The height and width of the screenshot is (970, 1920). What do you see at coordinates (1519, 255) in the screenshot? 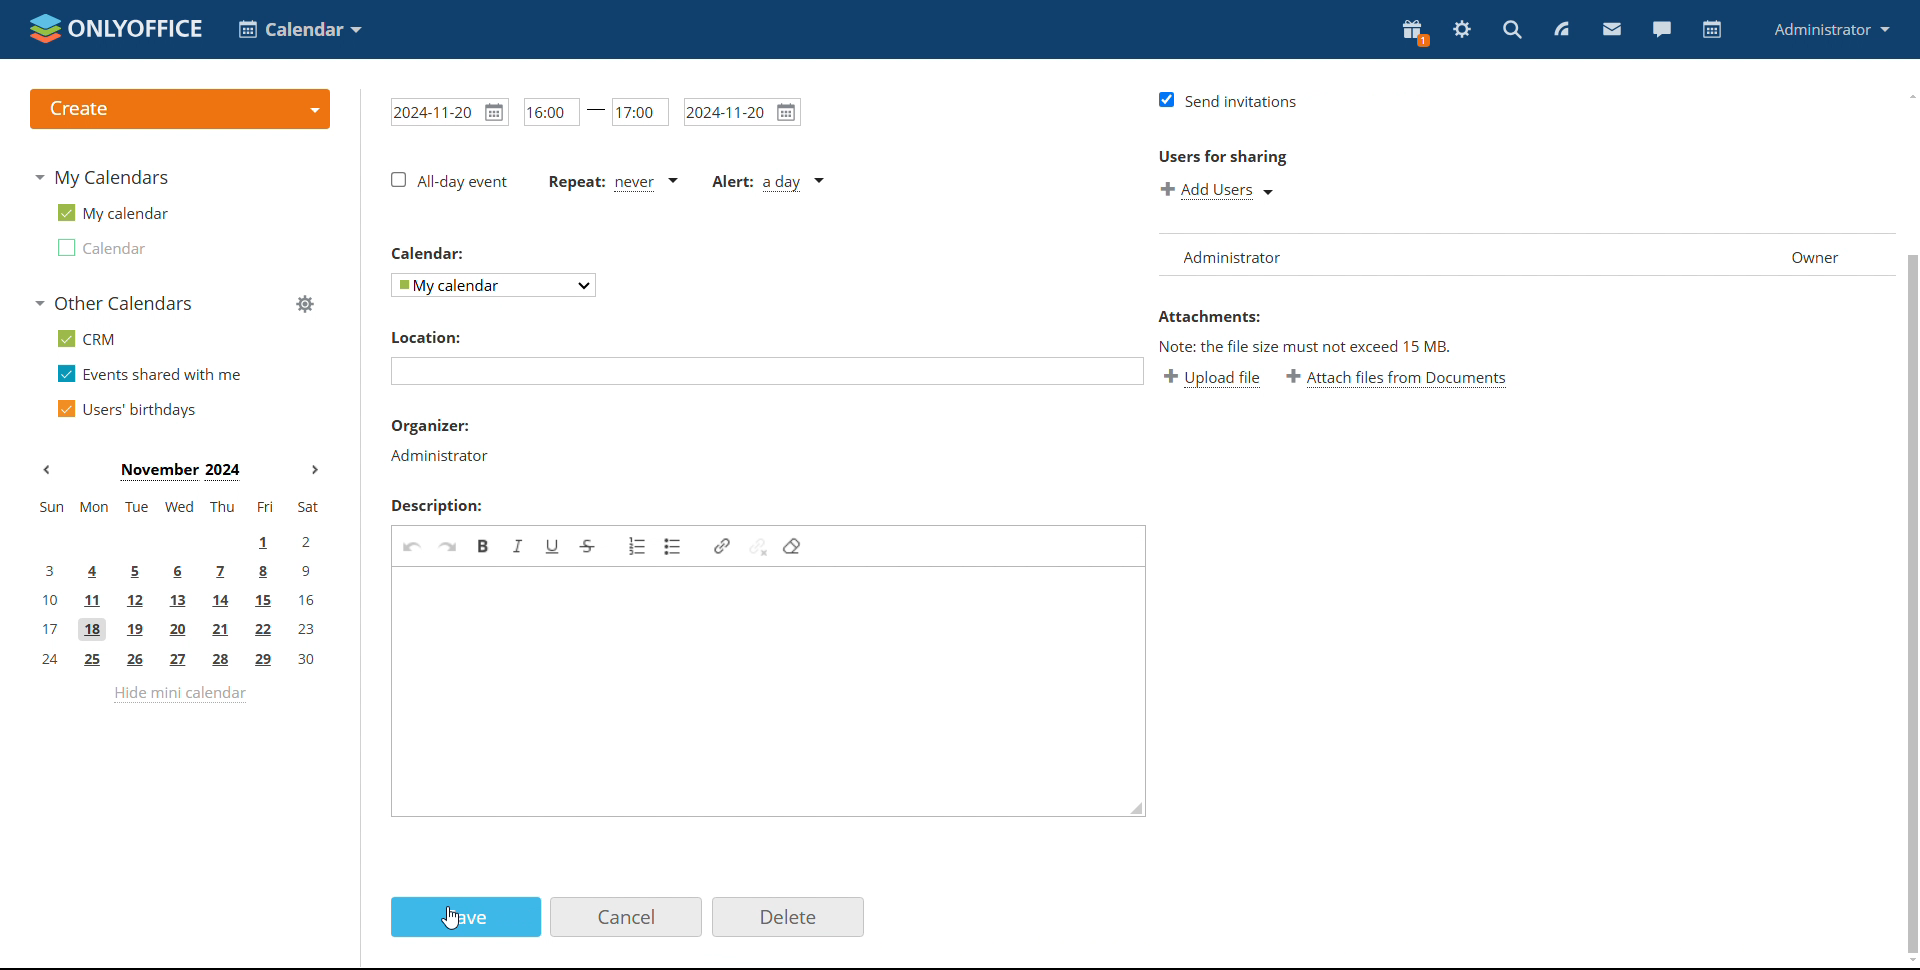
I see `list of users` at bounding box center [1519, 255].